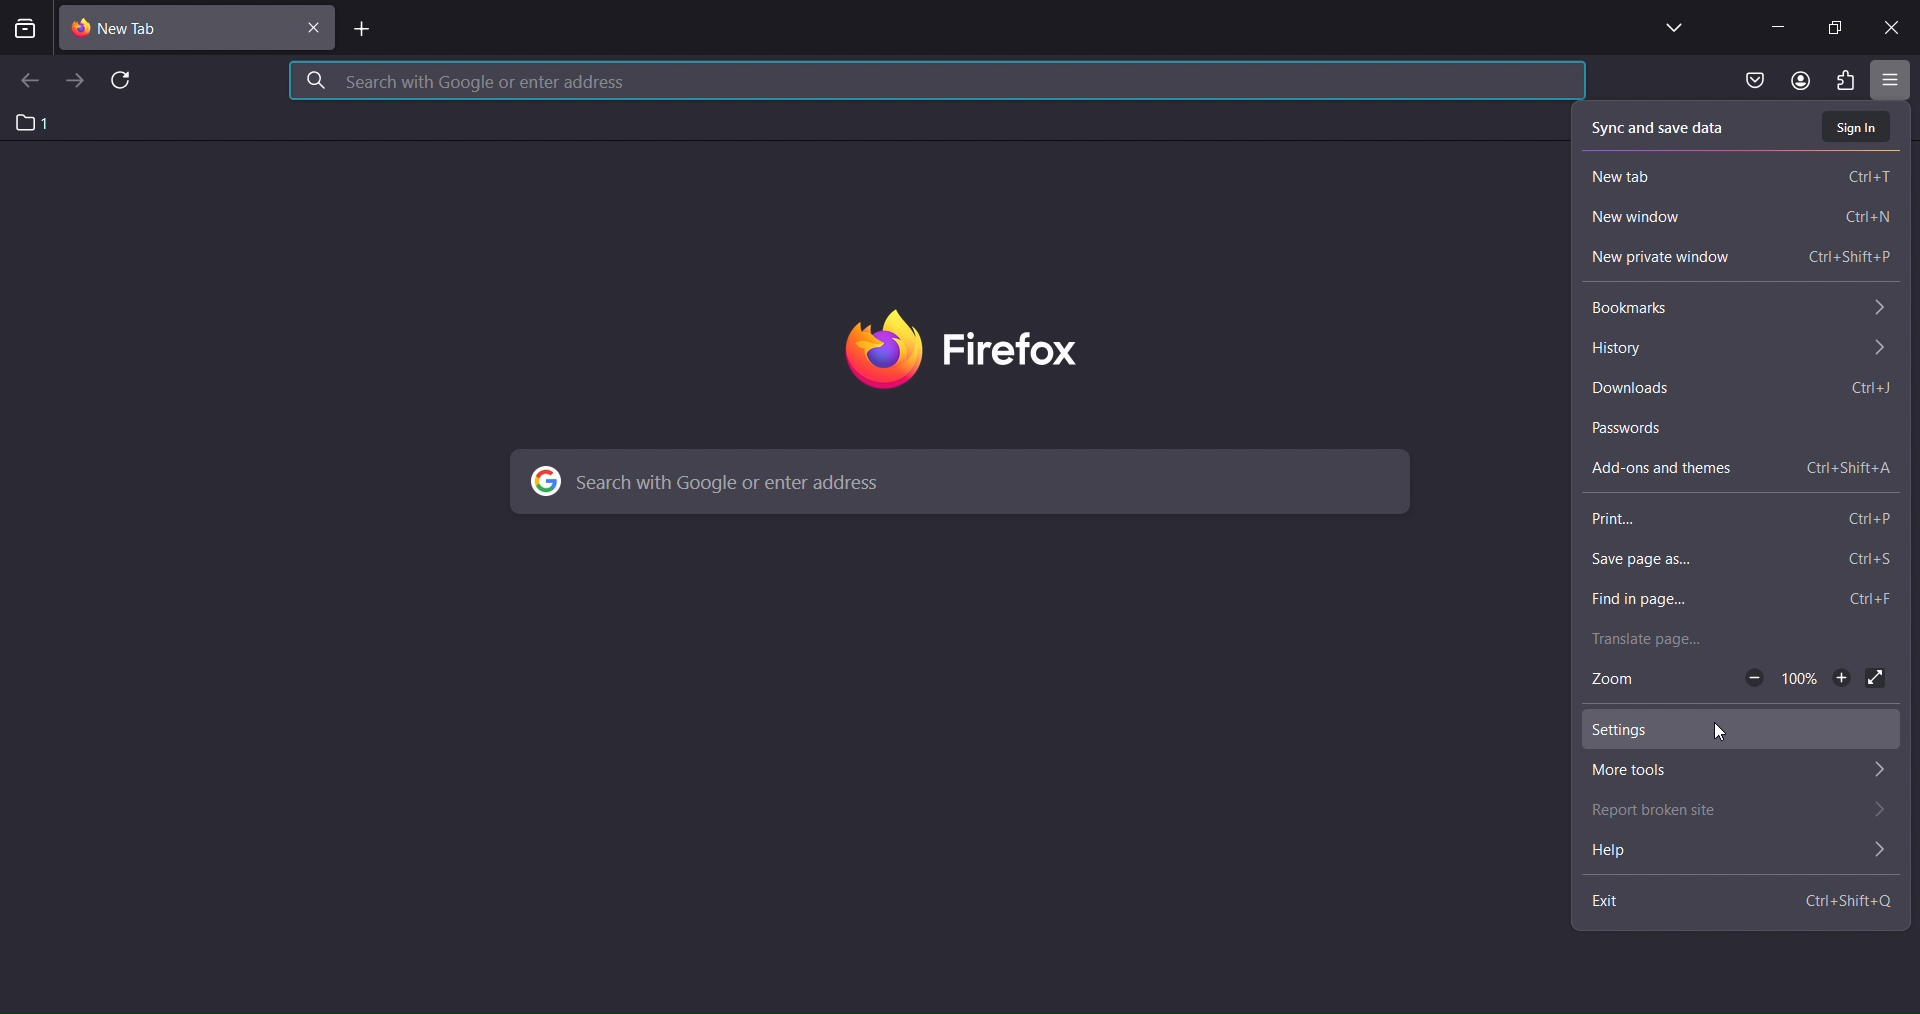 The width and height of the screenshot is (1920, 1014). What do you see at coordinates (27, 82) in the screenshot?
I see `go back one page` at bounding box center [27, 82].